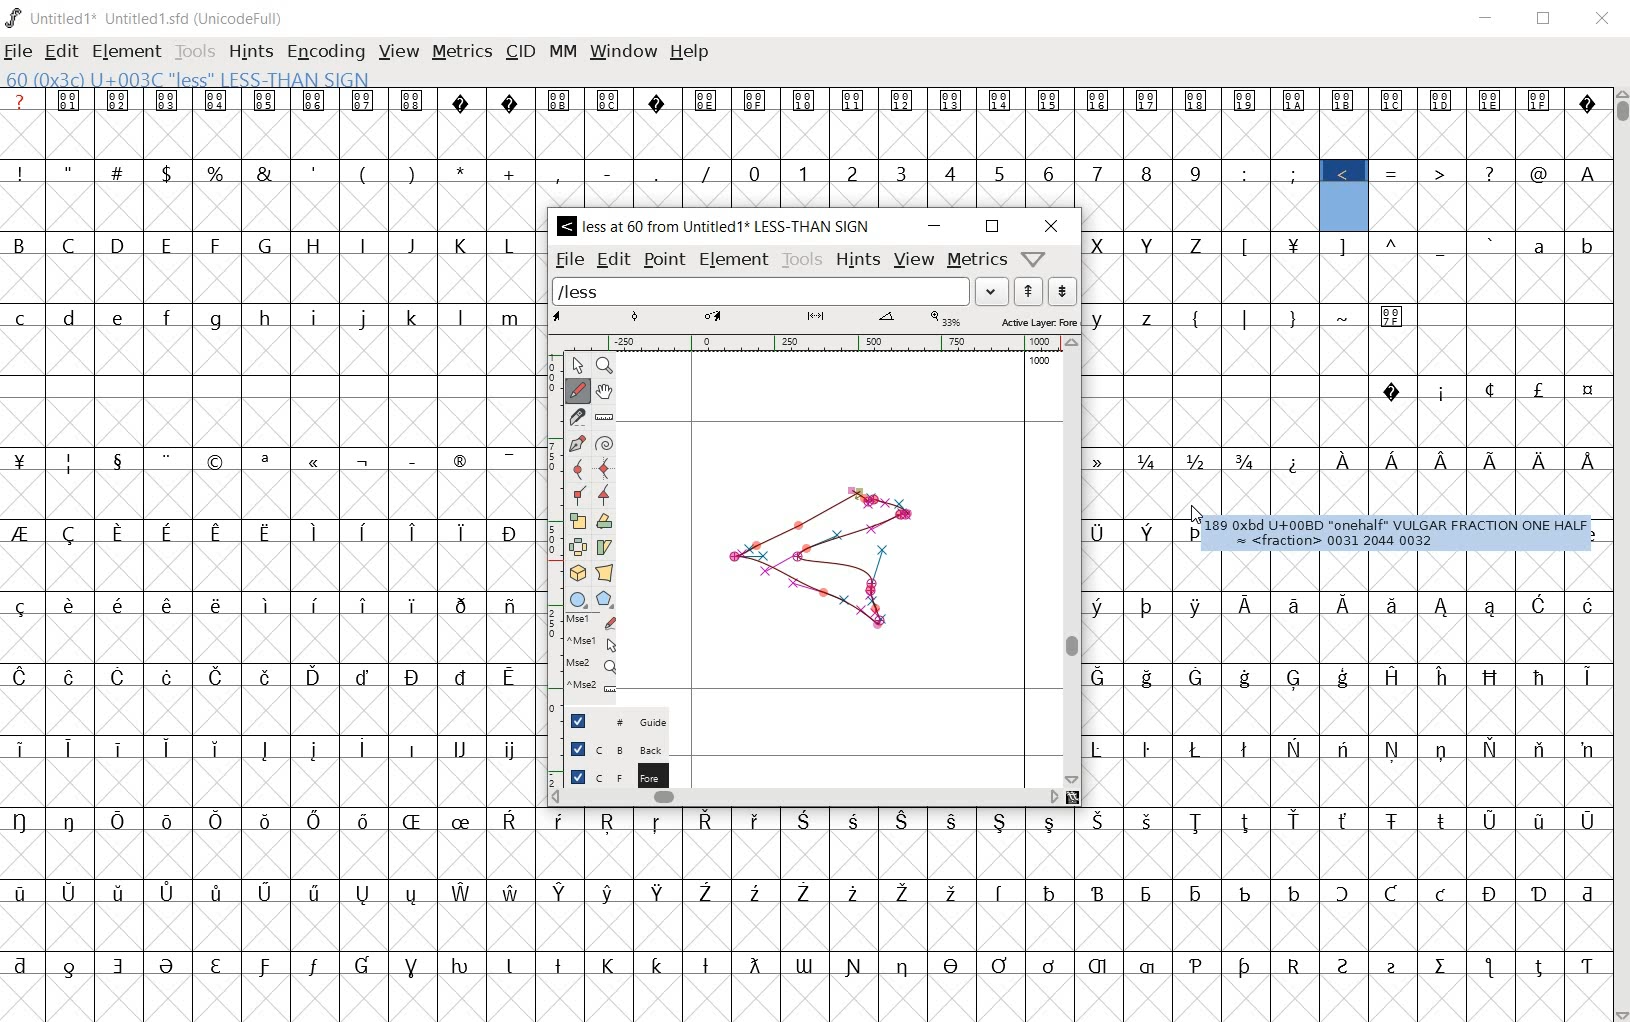 The height and width of the screenshot is (1022, 1630). Describe the element at coordinates (1475, 389) in the screenshot. I see `symbols` at that location.